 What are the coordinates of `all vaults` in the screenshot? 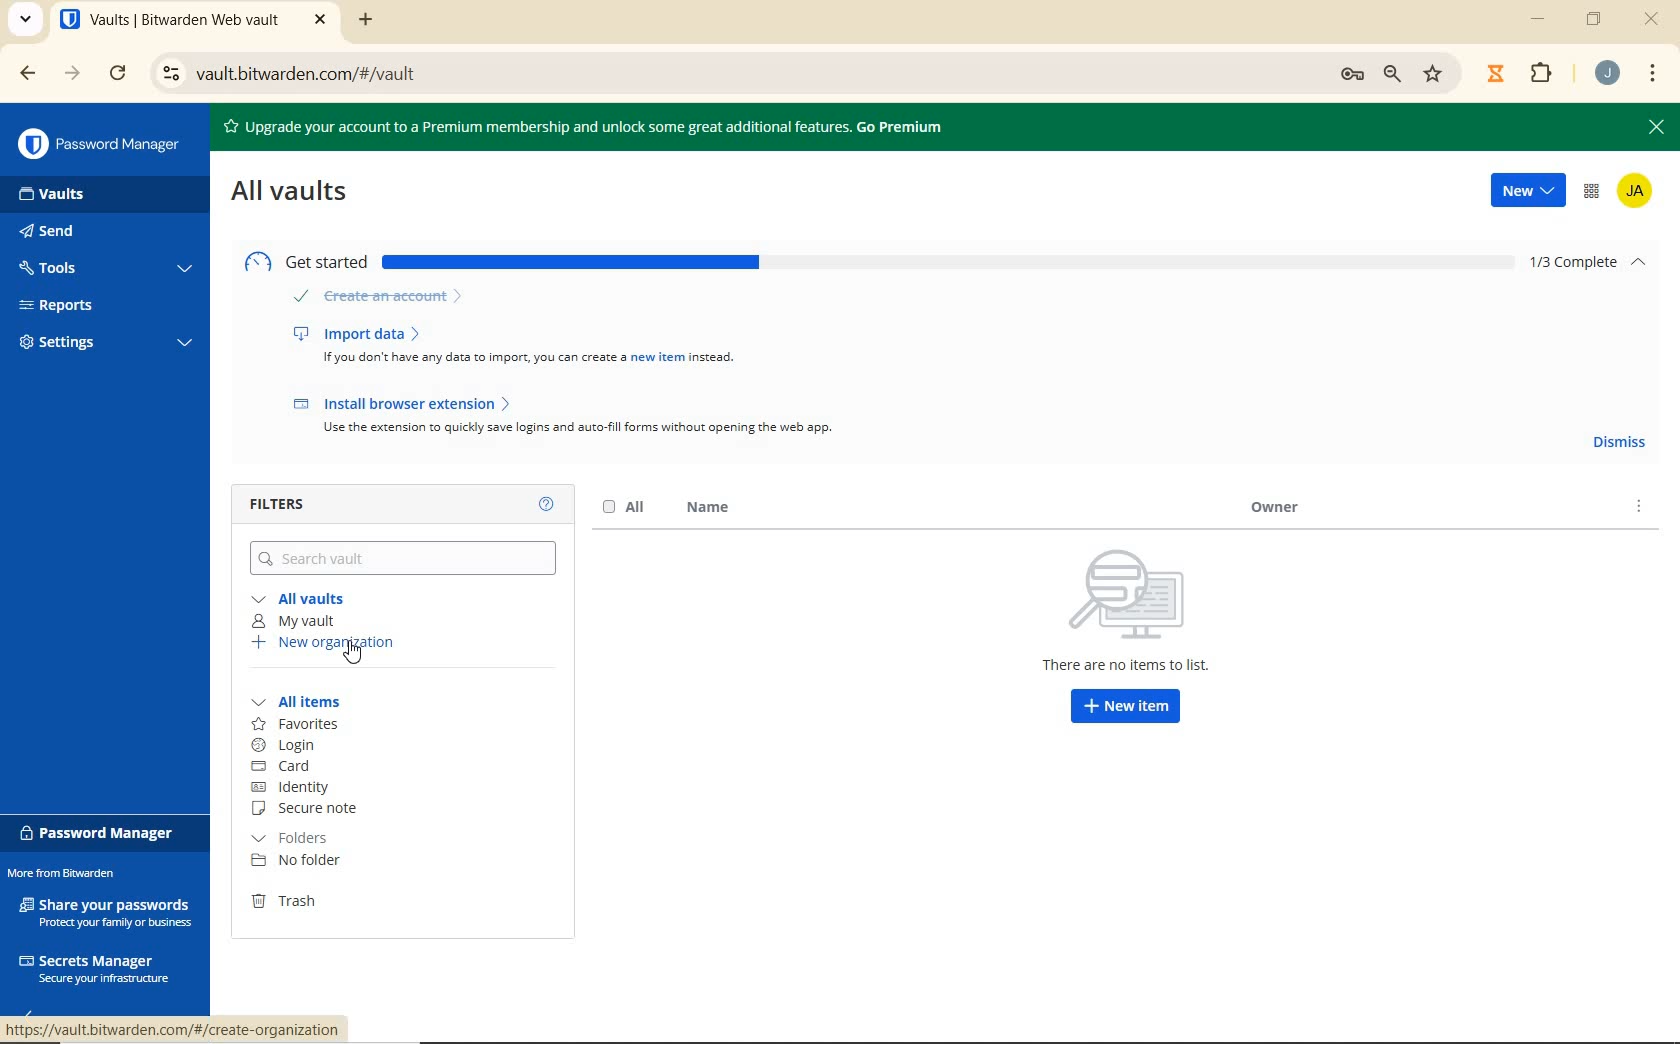 It's located at (301, 599).